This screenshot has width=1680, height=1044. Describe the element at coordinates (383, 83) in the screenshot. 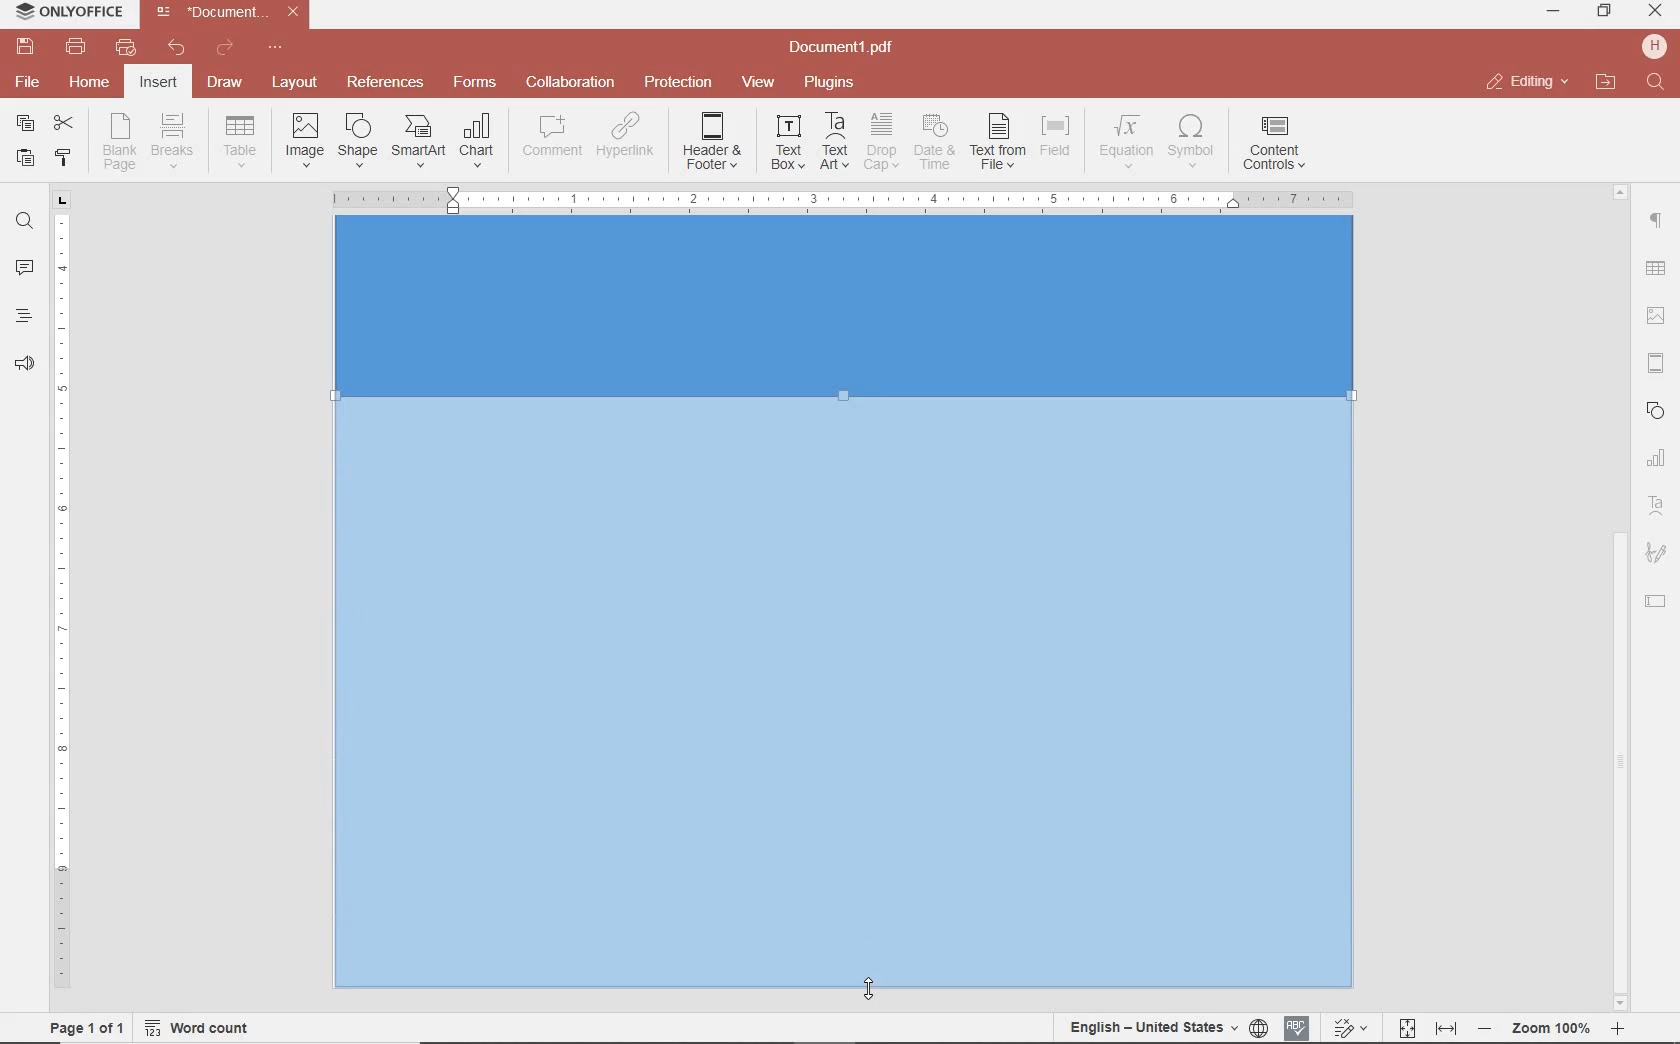

I see `reference` at that location.